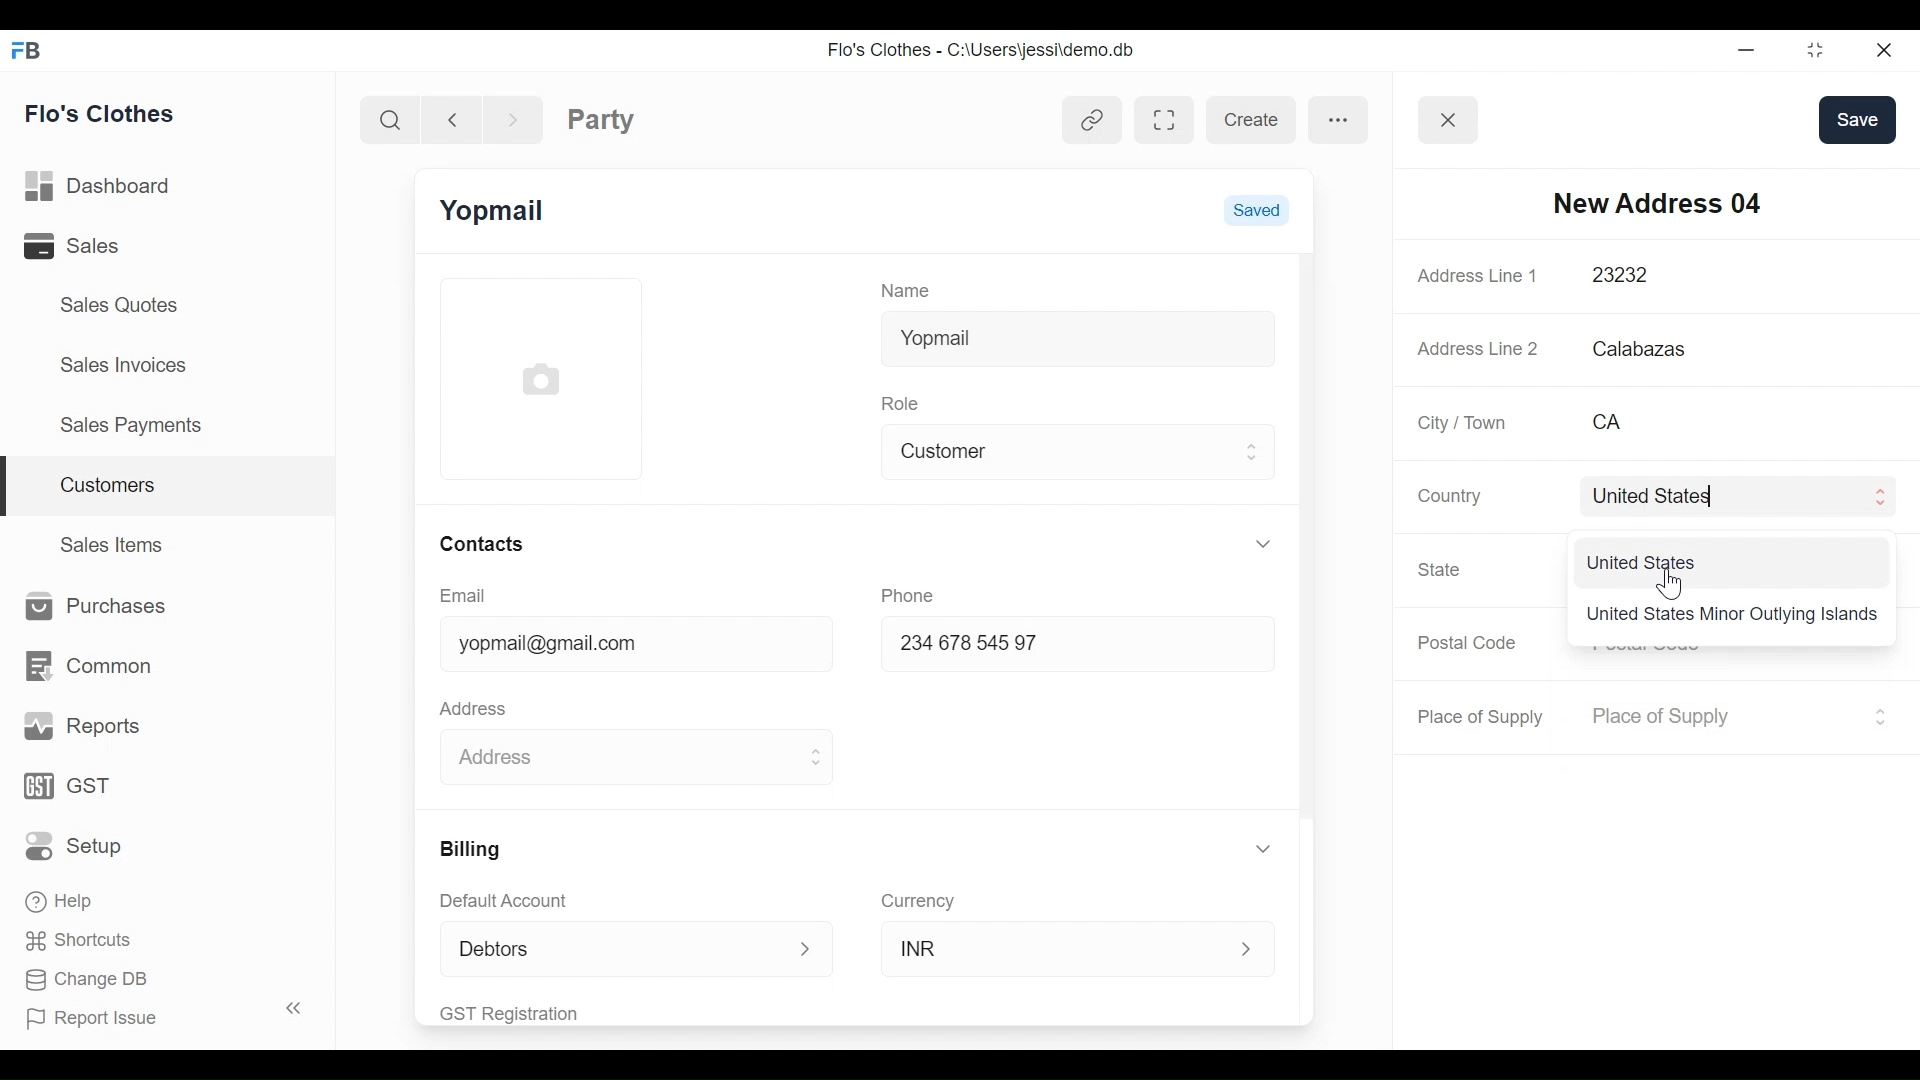 Image resolution: width=1920 pixels, height=1080 pixels. I want to click on Party, so click(601, 119).